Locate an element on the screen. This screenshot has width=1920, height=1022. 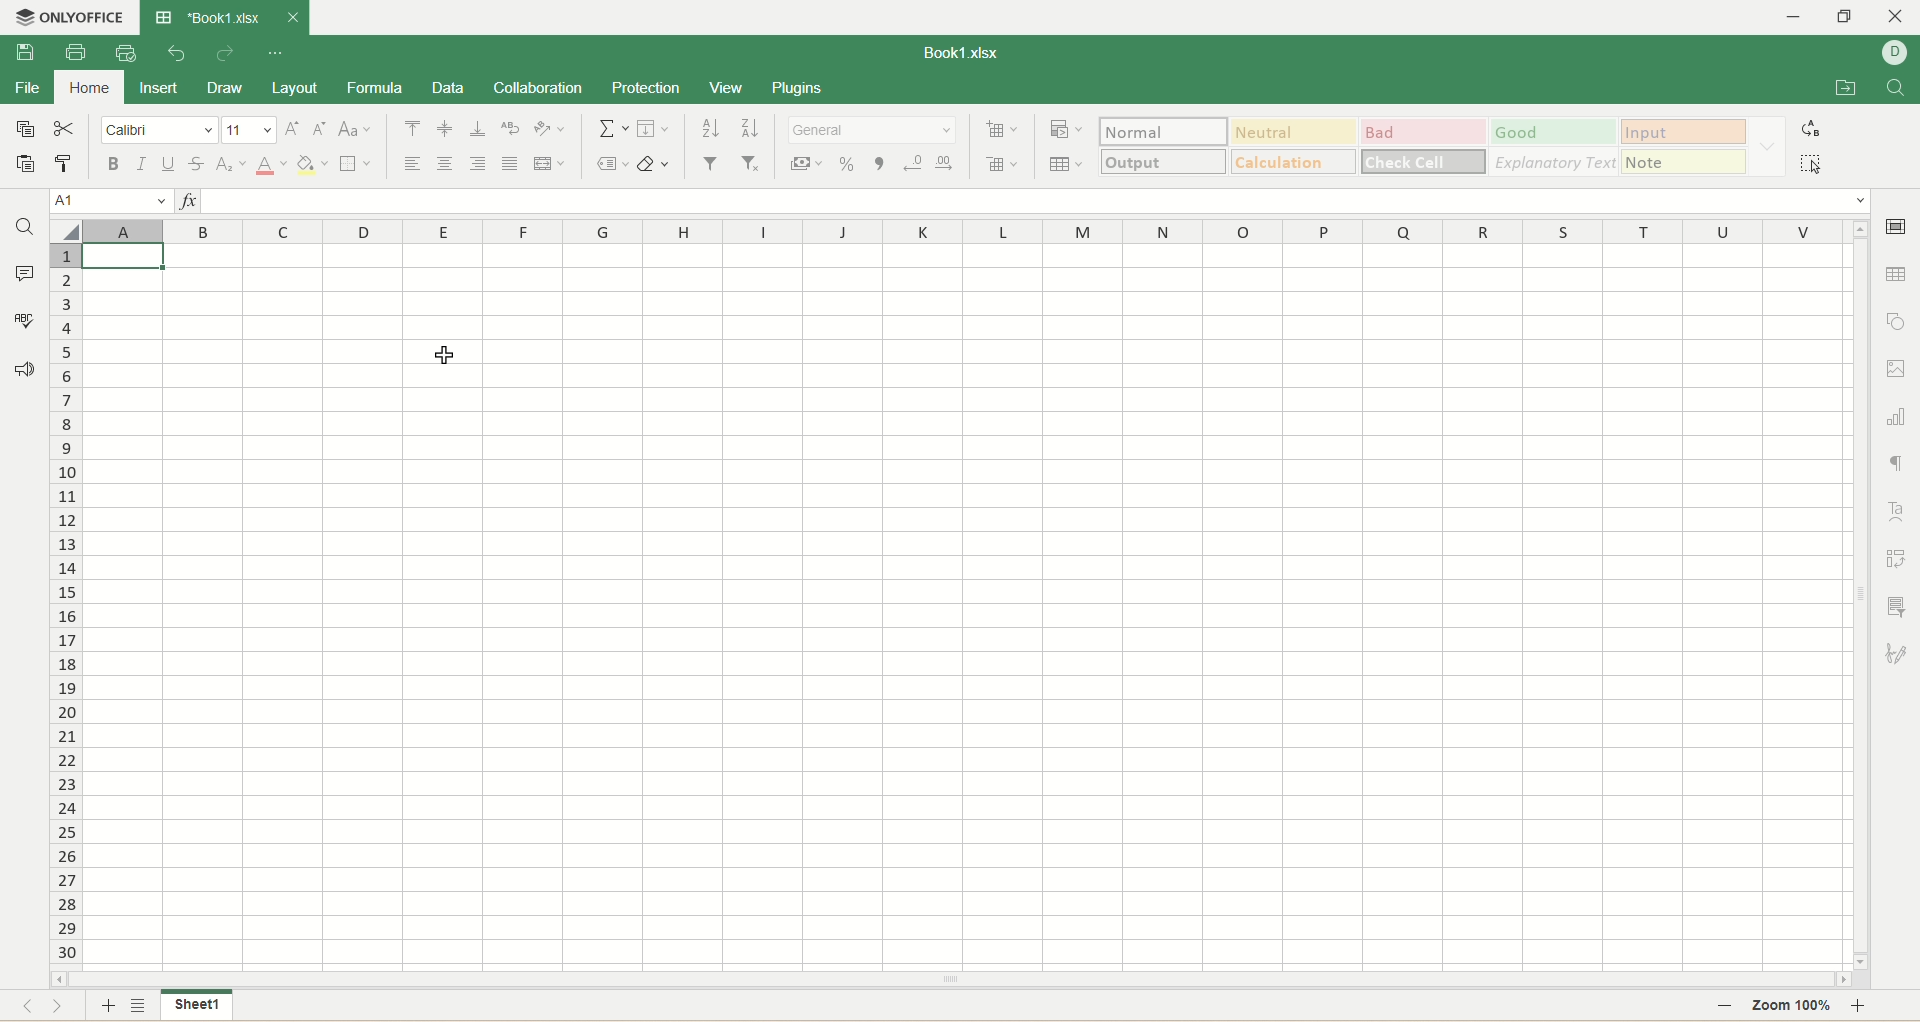
print is located at coordinates (77, 54).